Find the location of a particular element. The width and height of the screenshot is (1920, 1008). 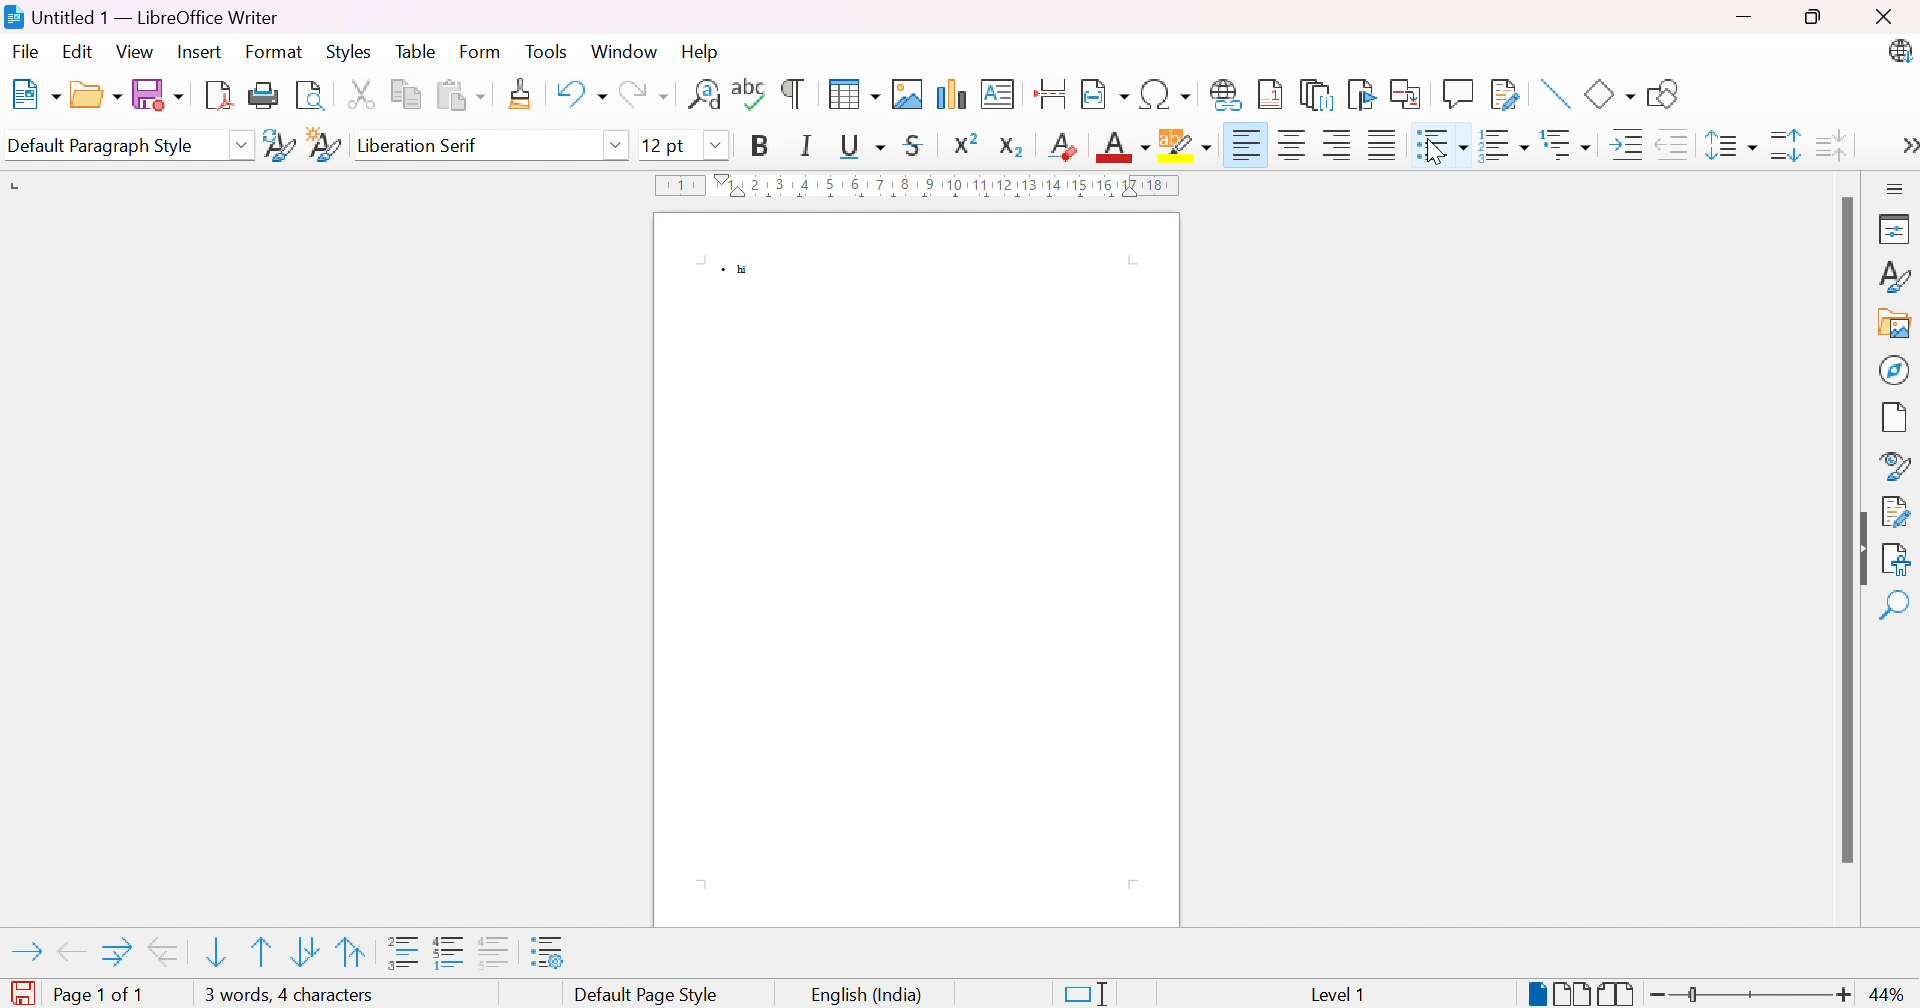

Untitled 1 - LibreOffice Writer is located at coordinates (142, 15).